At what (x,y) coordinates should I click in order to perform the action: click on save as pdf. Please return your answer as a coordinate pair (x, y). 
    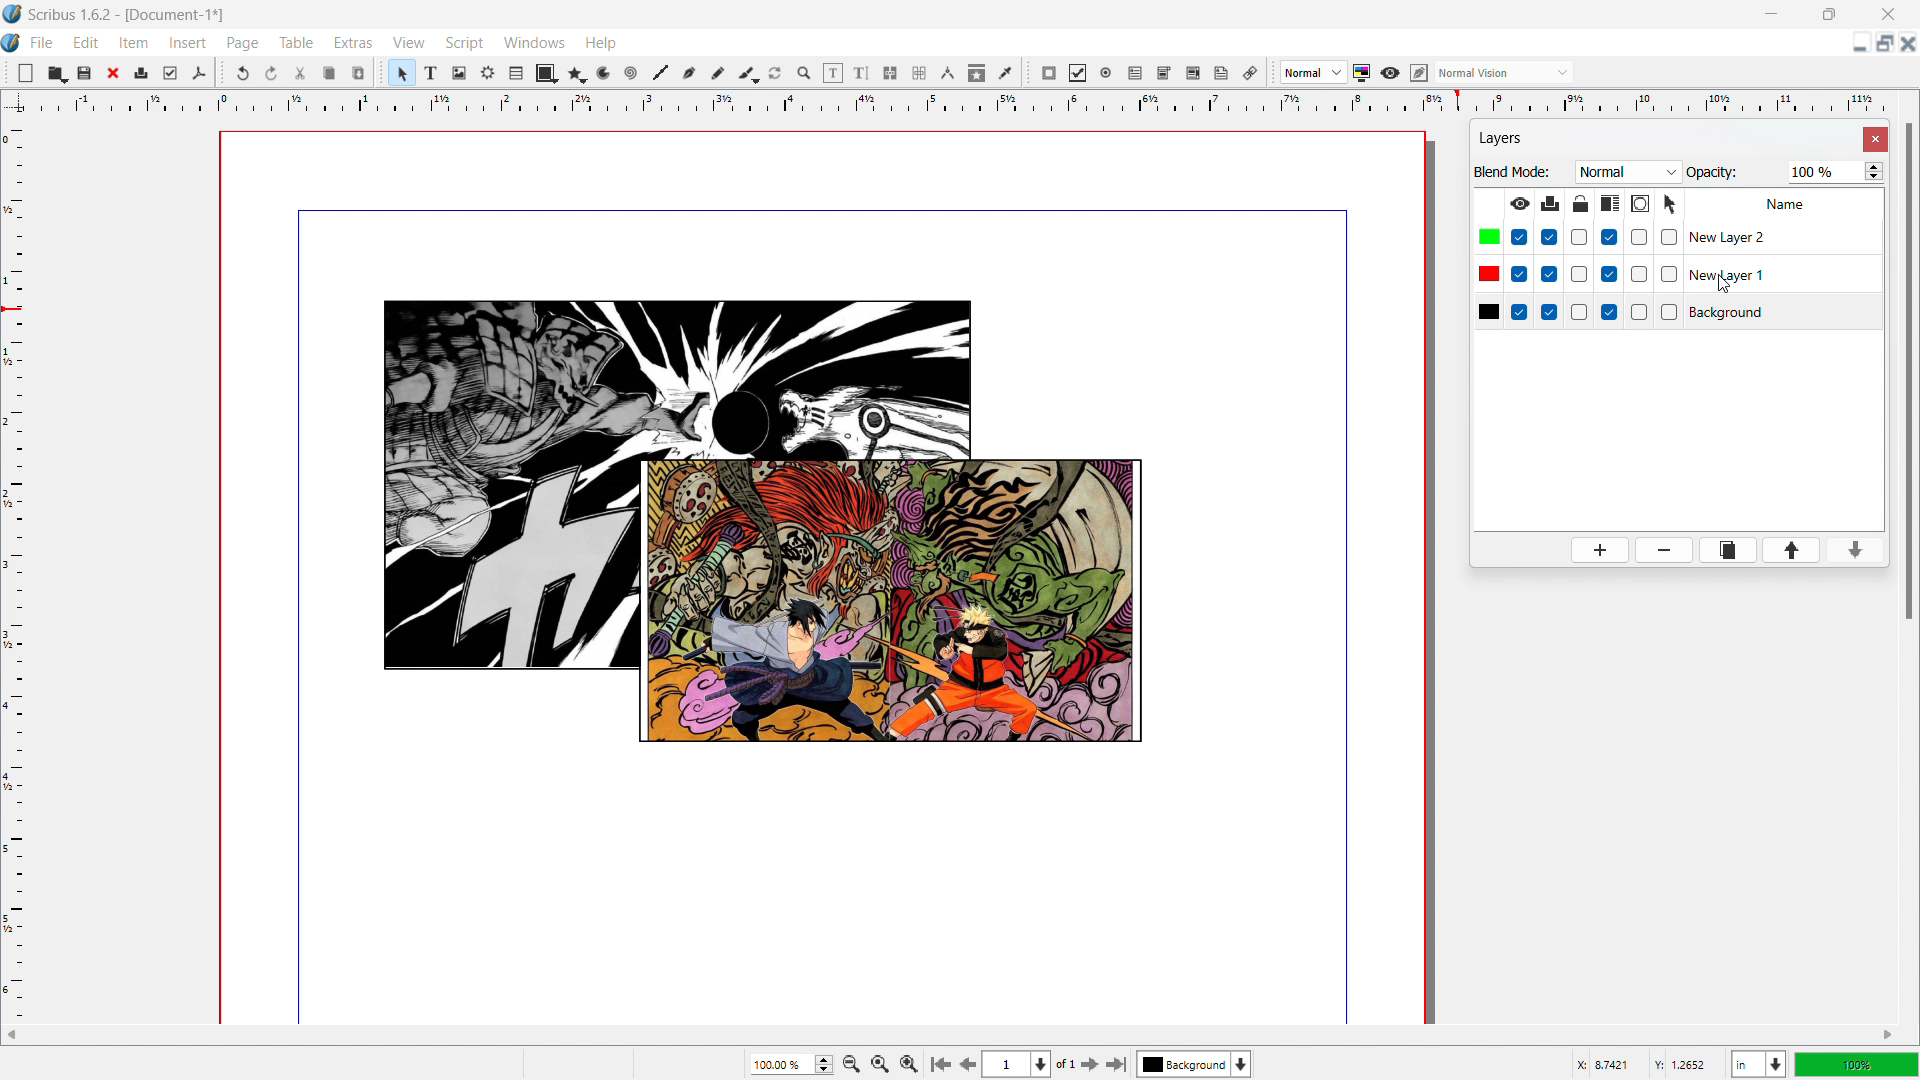
    Looking at the image, I should click on (198, 73).